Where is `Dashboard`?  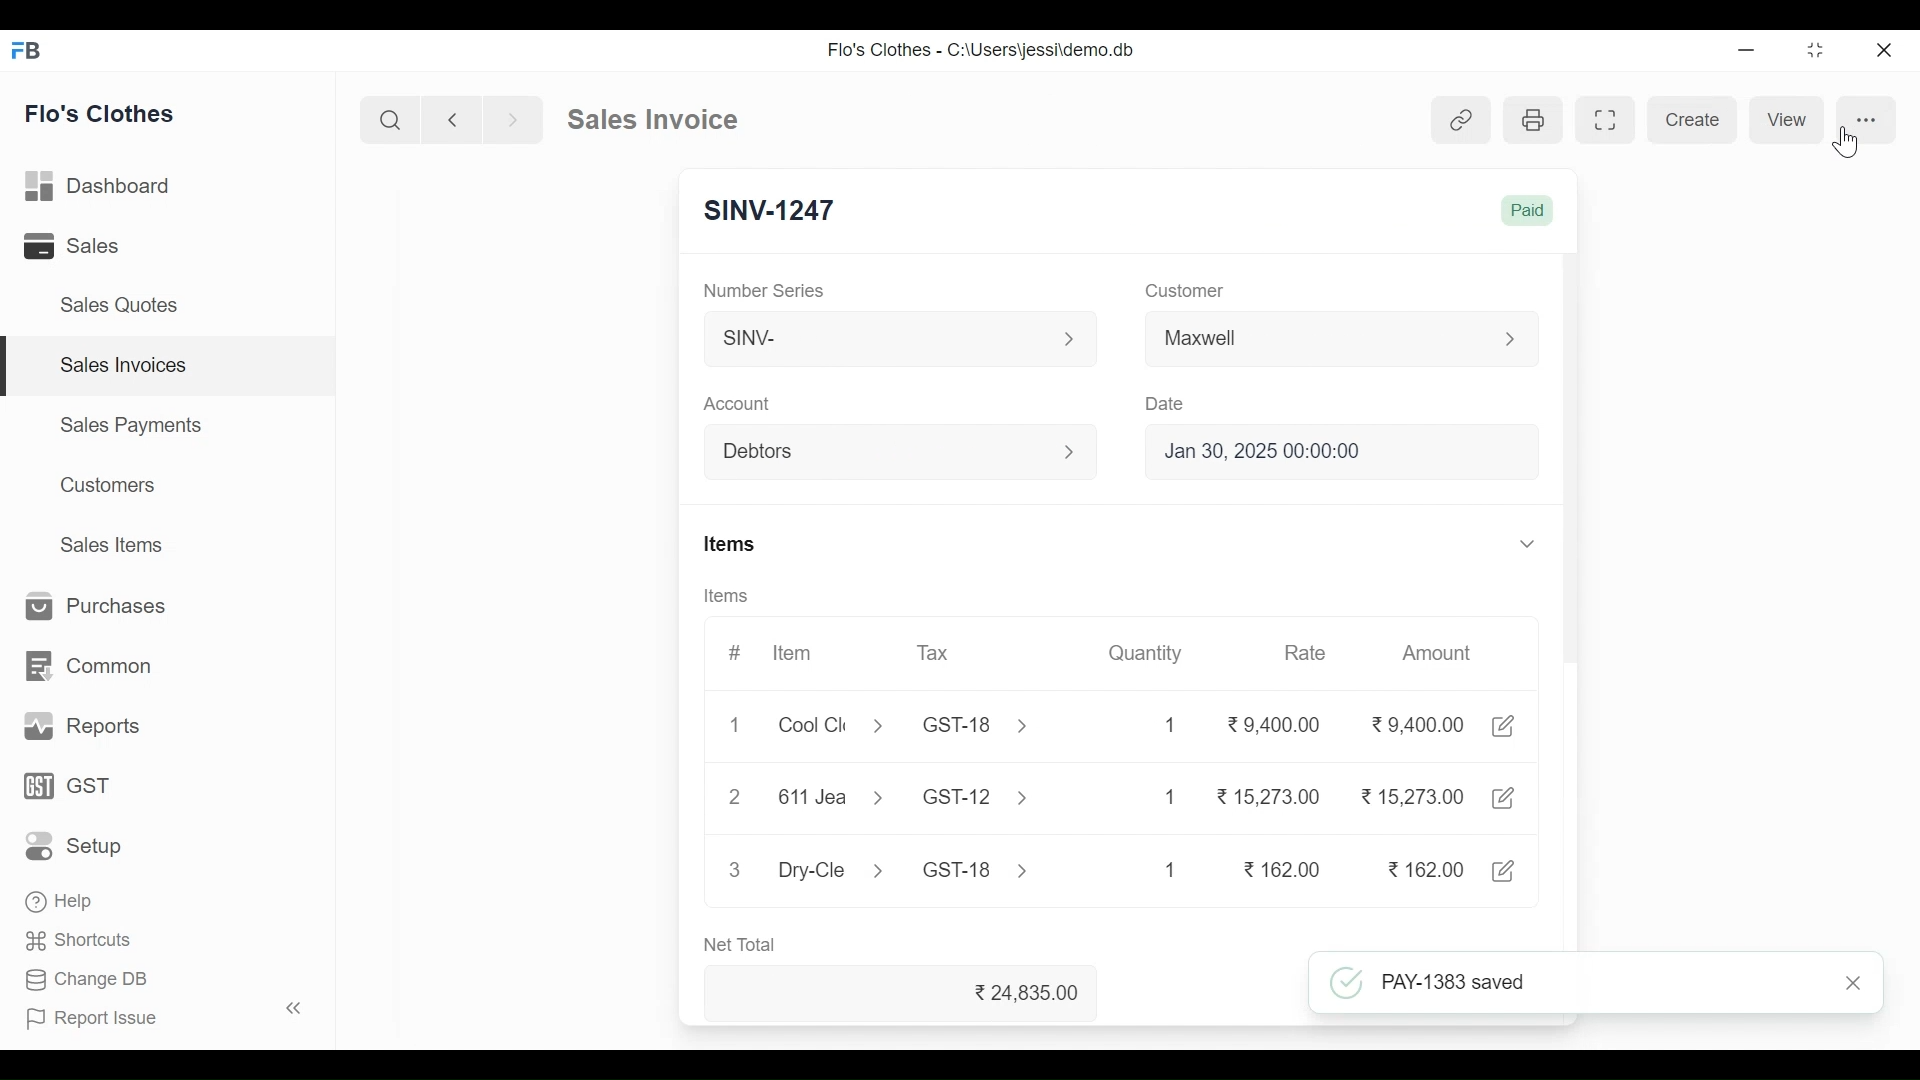 Dashboard is located at coordinates (100, 188).